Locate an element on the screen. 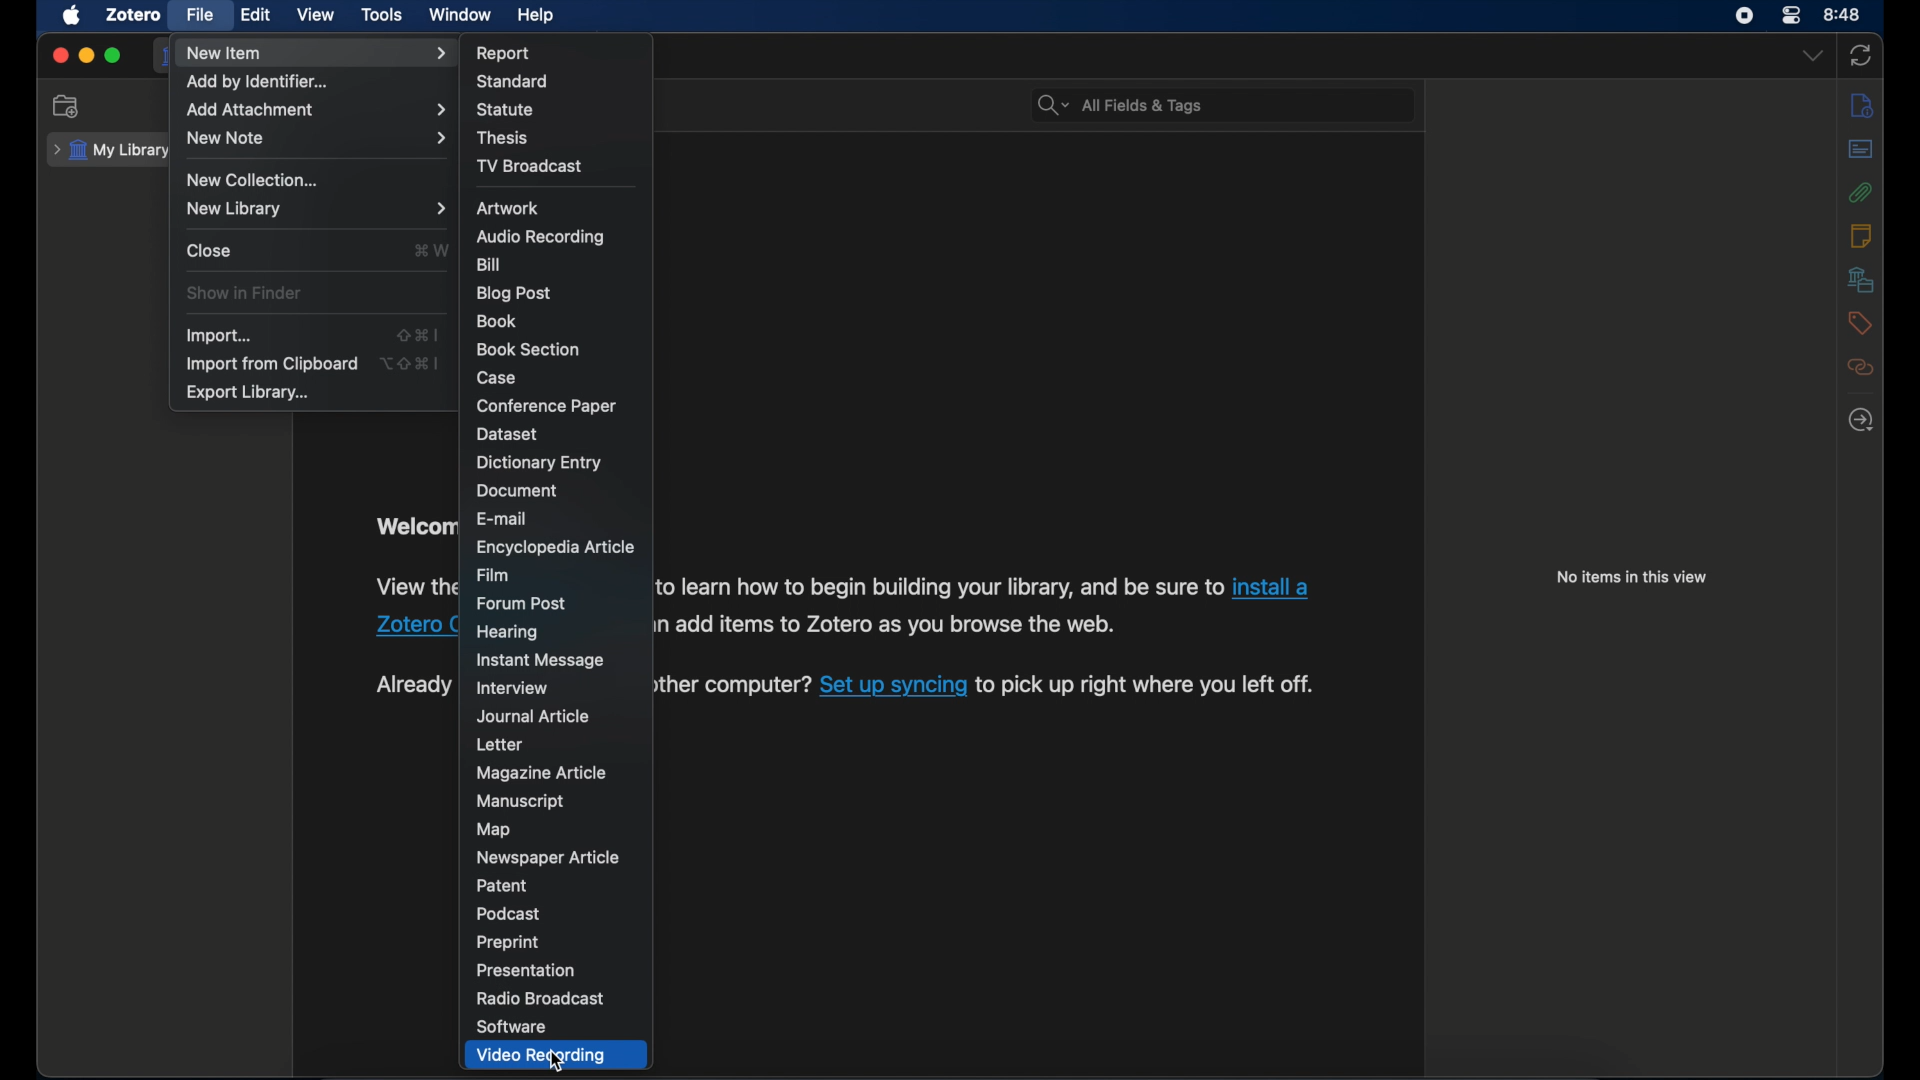 The width and height of the screenshot is (1920, 1080). libraries is located at coordinates (1861, 279).